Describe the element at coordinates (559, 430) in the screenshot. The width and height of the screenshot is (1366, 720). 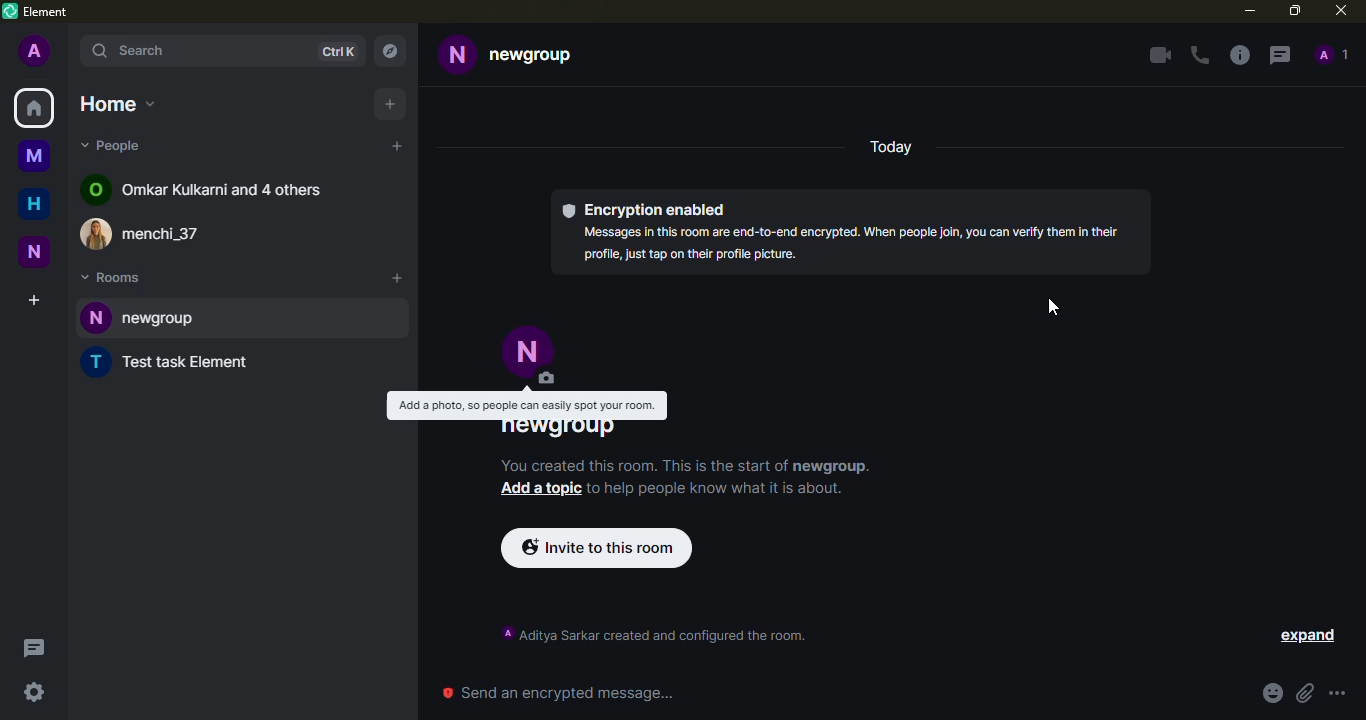
I see `newgroup` at that location.